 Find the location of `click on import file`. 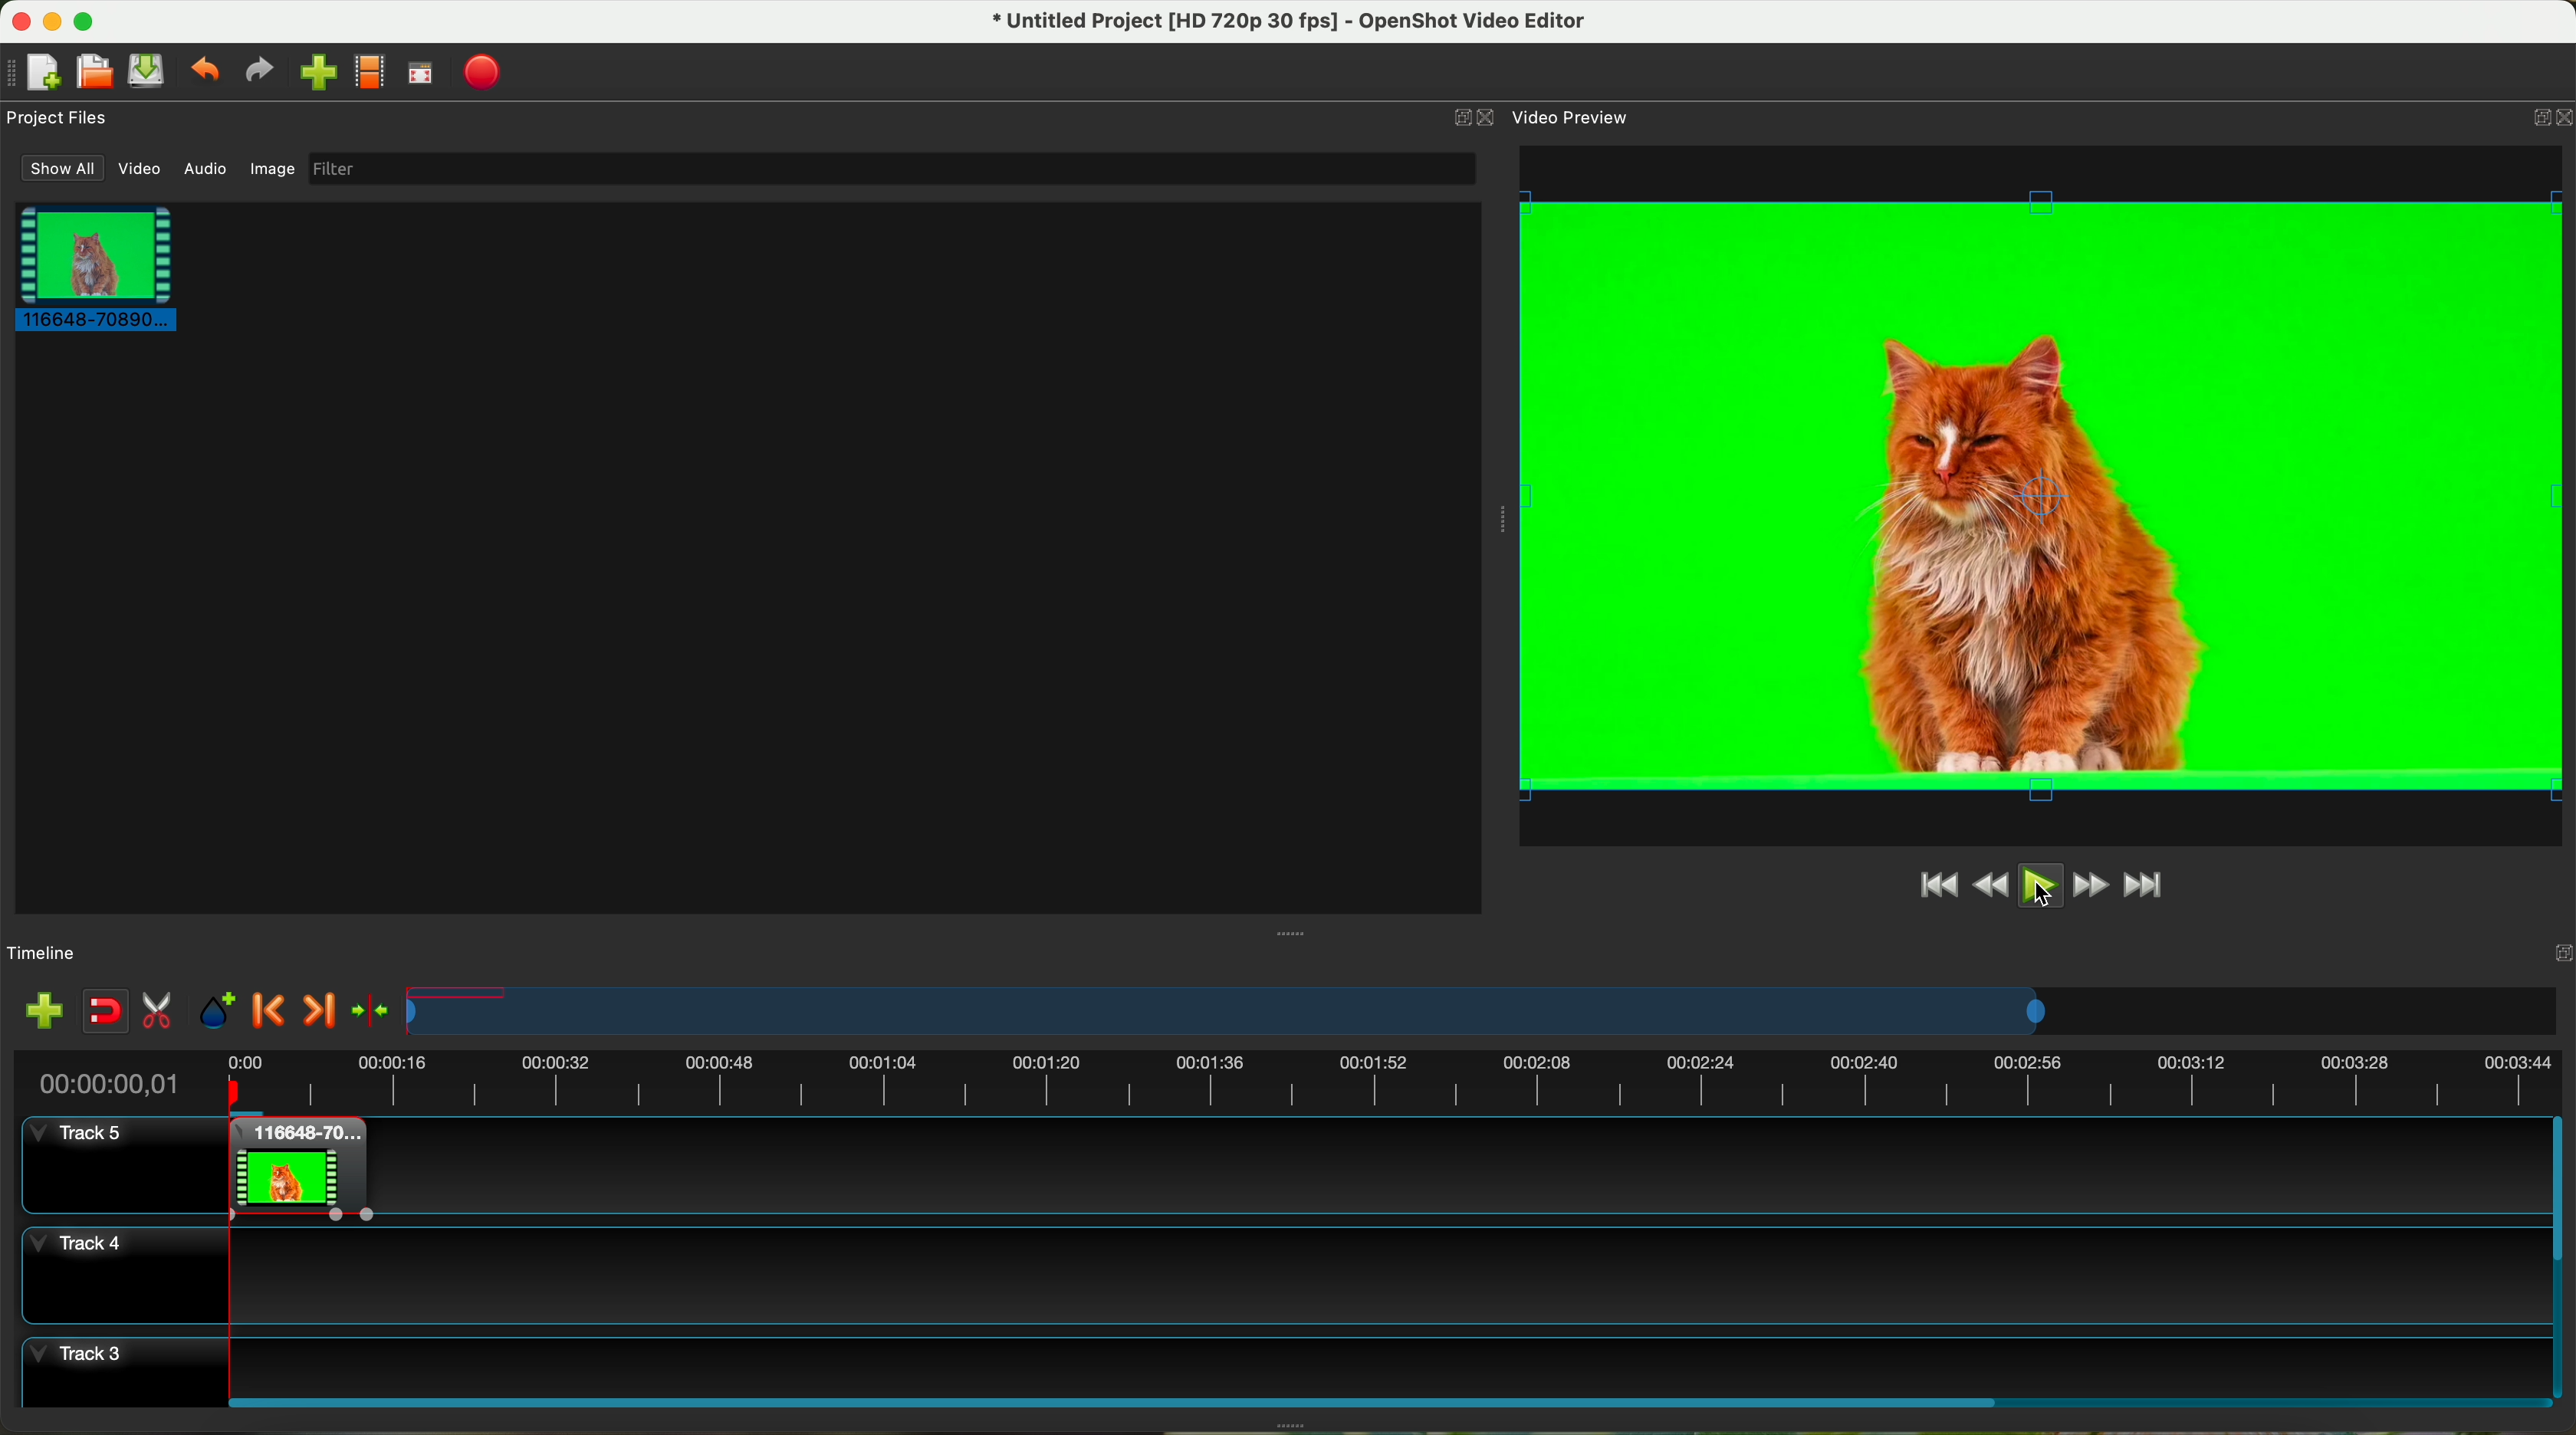

click on import file is located at coordinates (313, 65).